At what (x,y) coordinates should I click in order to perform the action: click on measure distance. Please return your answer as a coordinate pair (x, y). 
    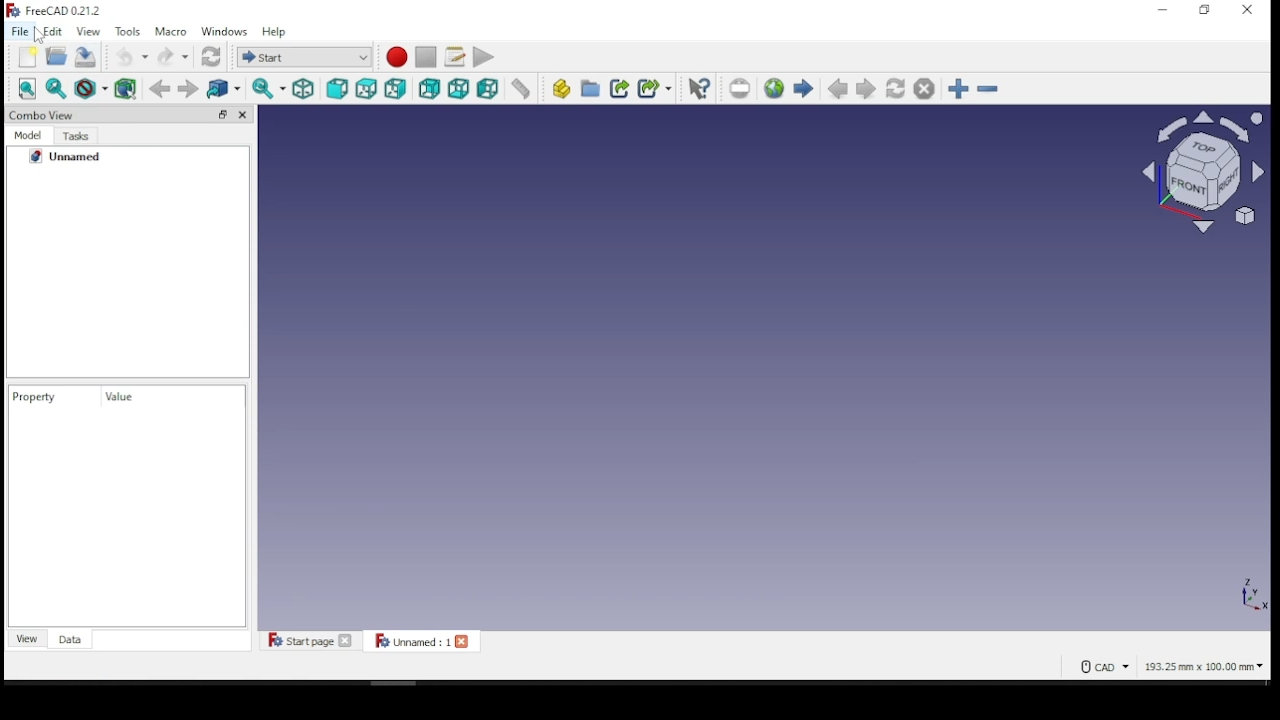
    Looking at the image, I should click on (522, 88).